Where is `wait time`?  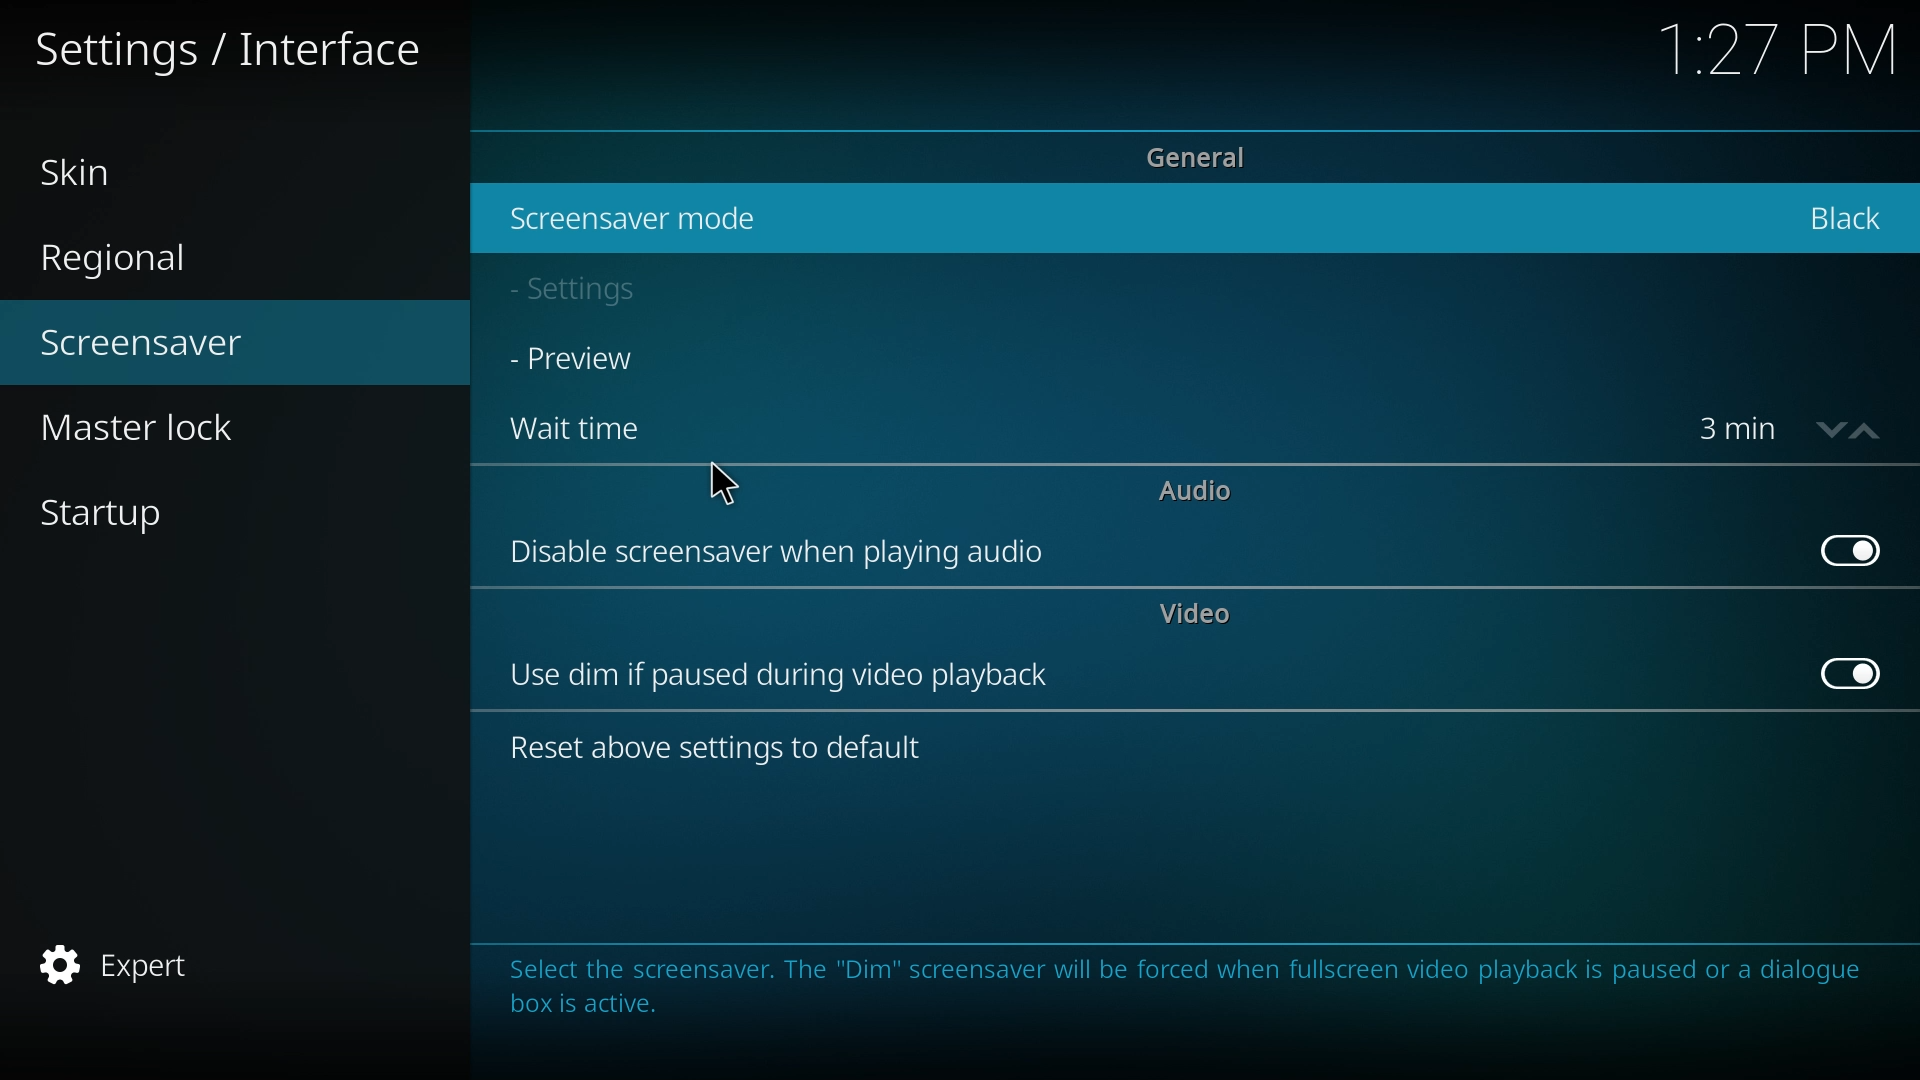
wait time is located at coordinates (610, 430).